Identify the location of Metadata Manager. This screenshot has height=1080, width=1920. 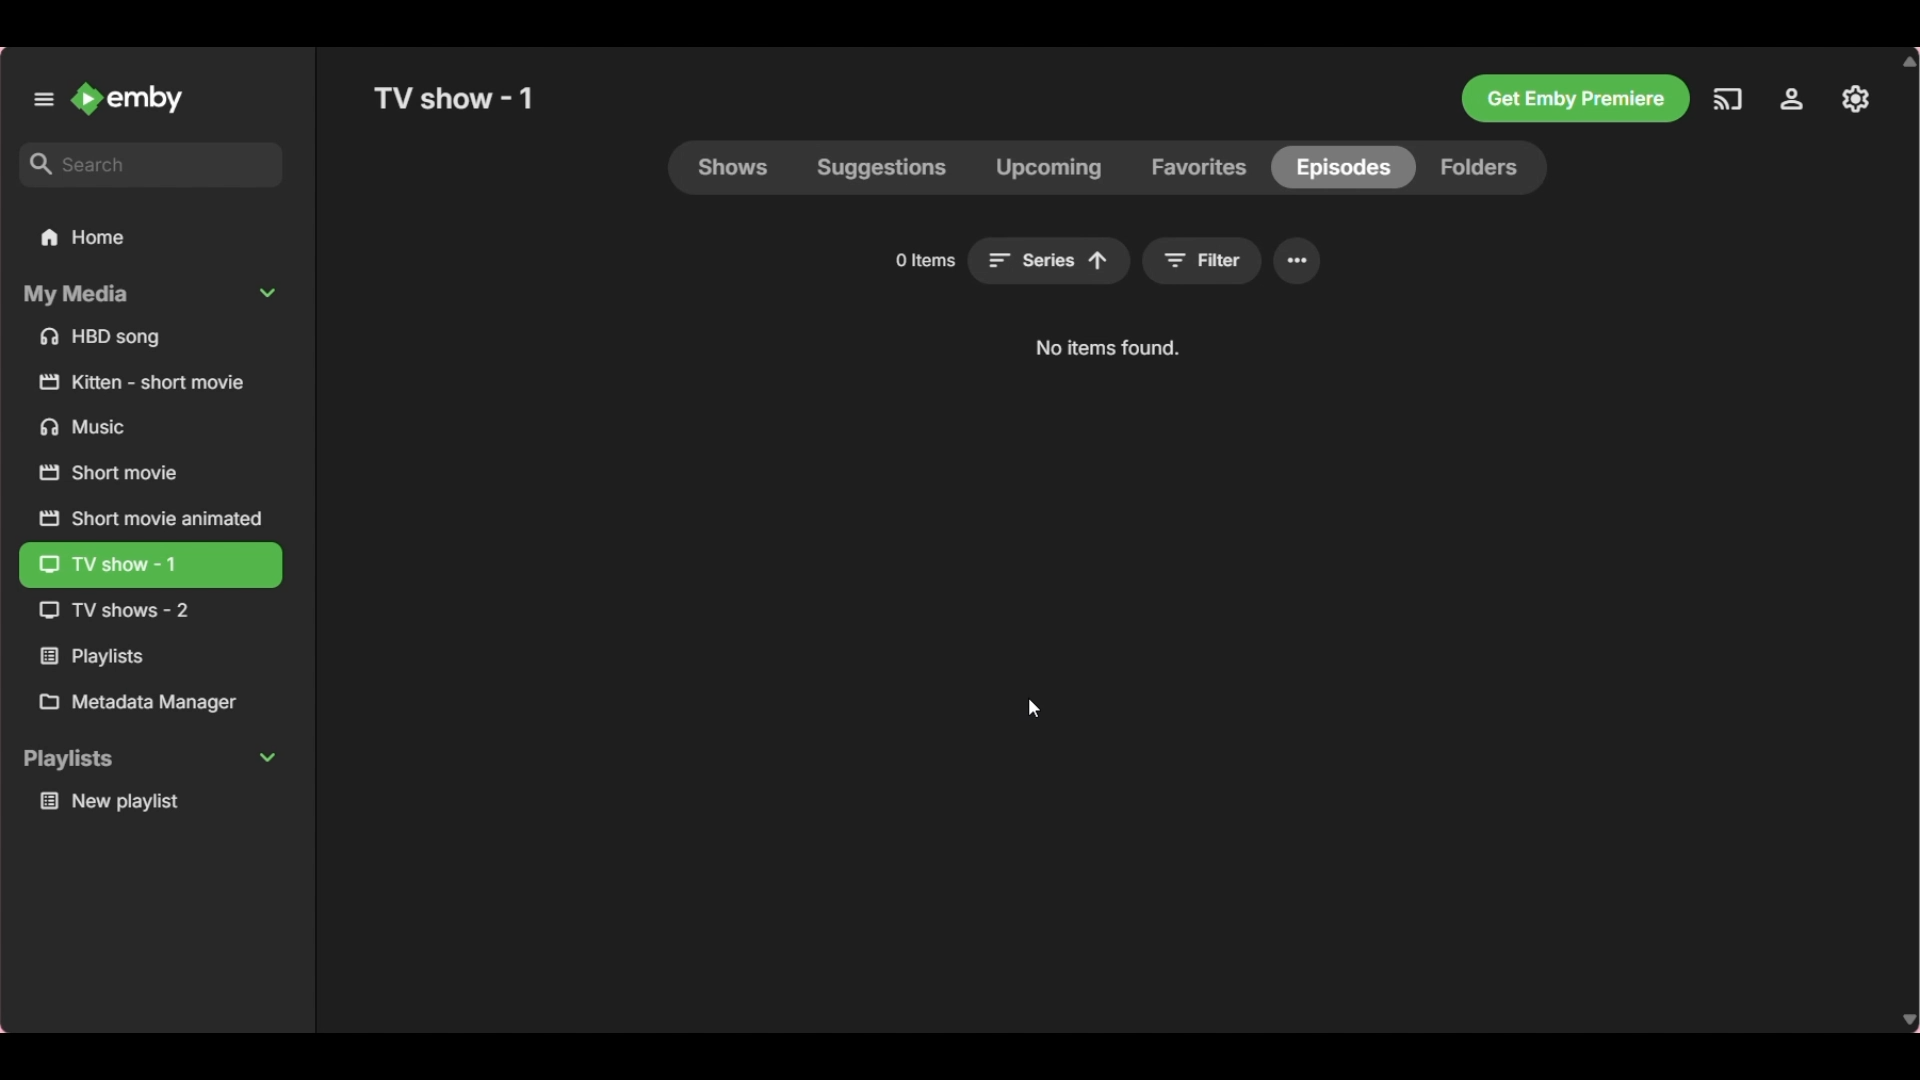
(150, 702).